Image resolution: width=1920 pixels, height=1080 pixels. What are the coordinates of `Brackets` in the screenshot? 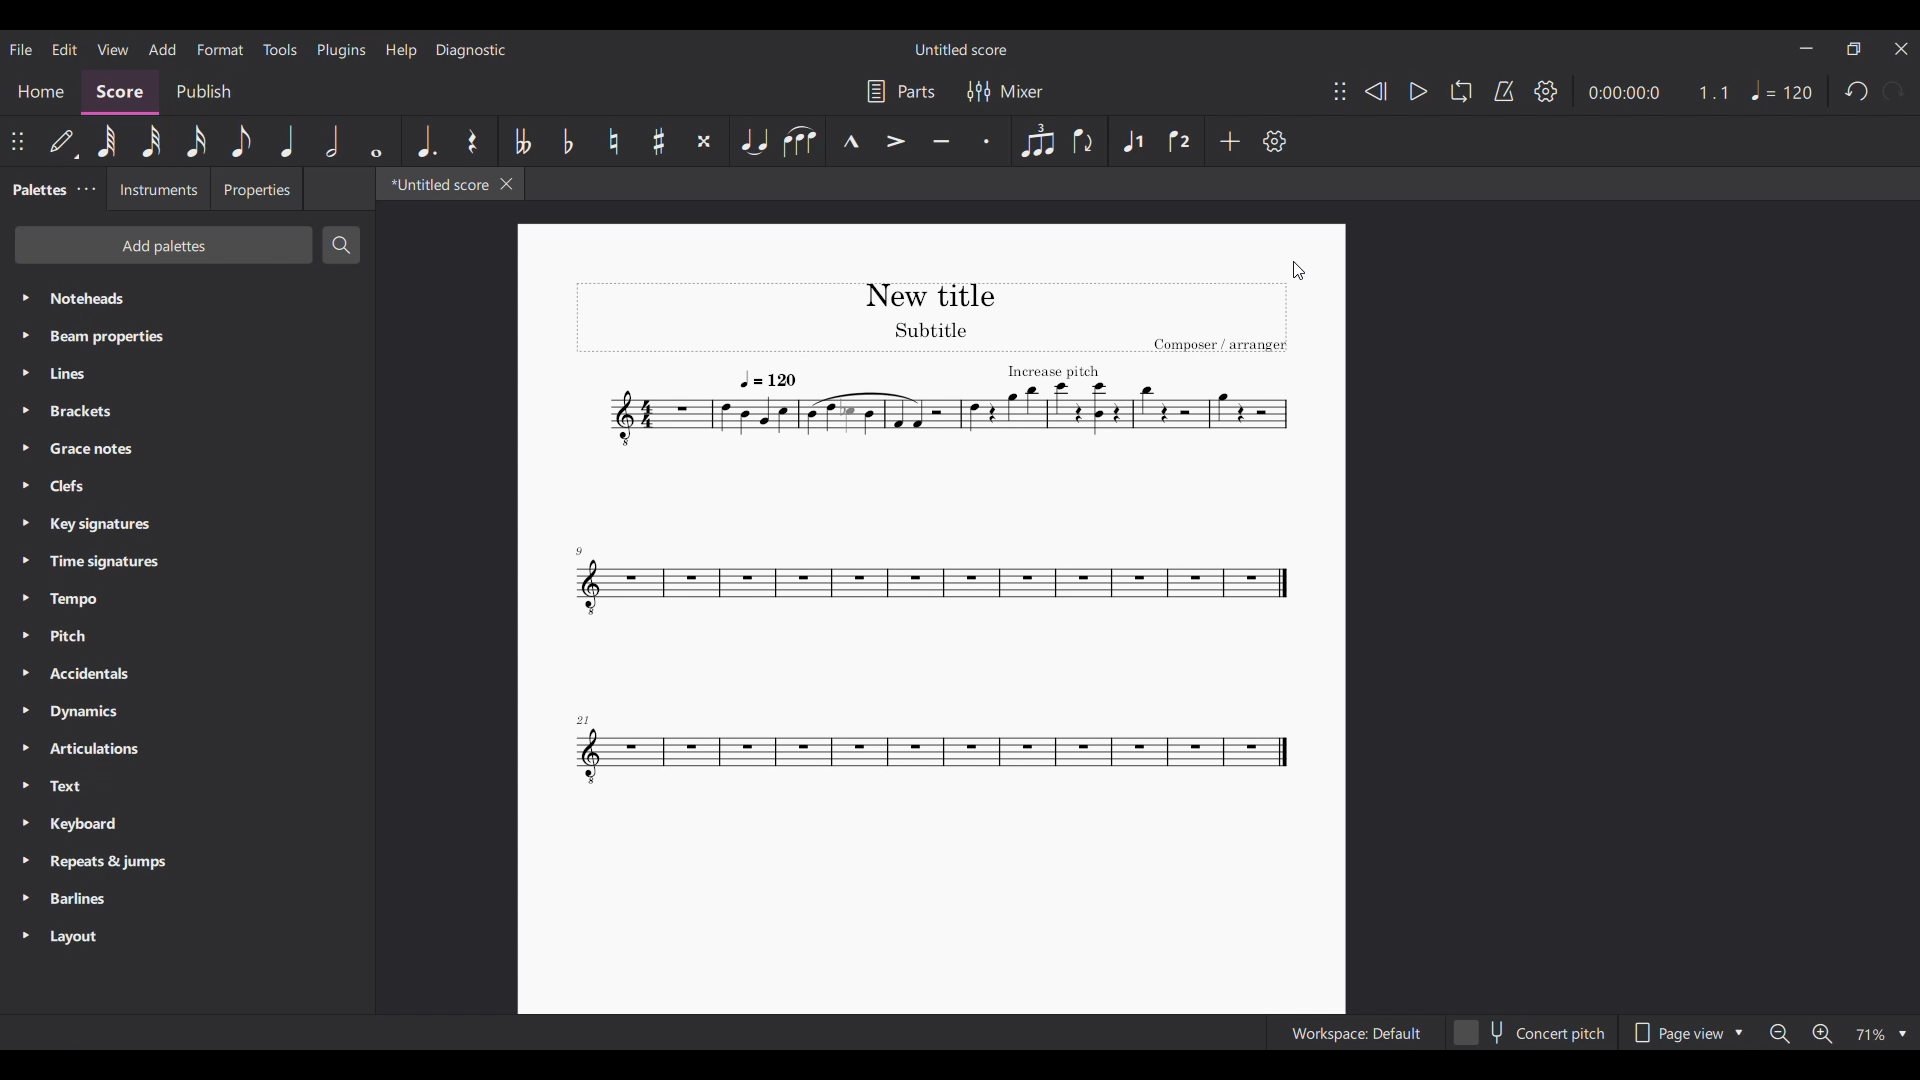 It's located at (187, 411).